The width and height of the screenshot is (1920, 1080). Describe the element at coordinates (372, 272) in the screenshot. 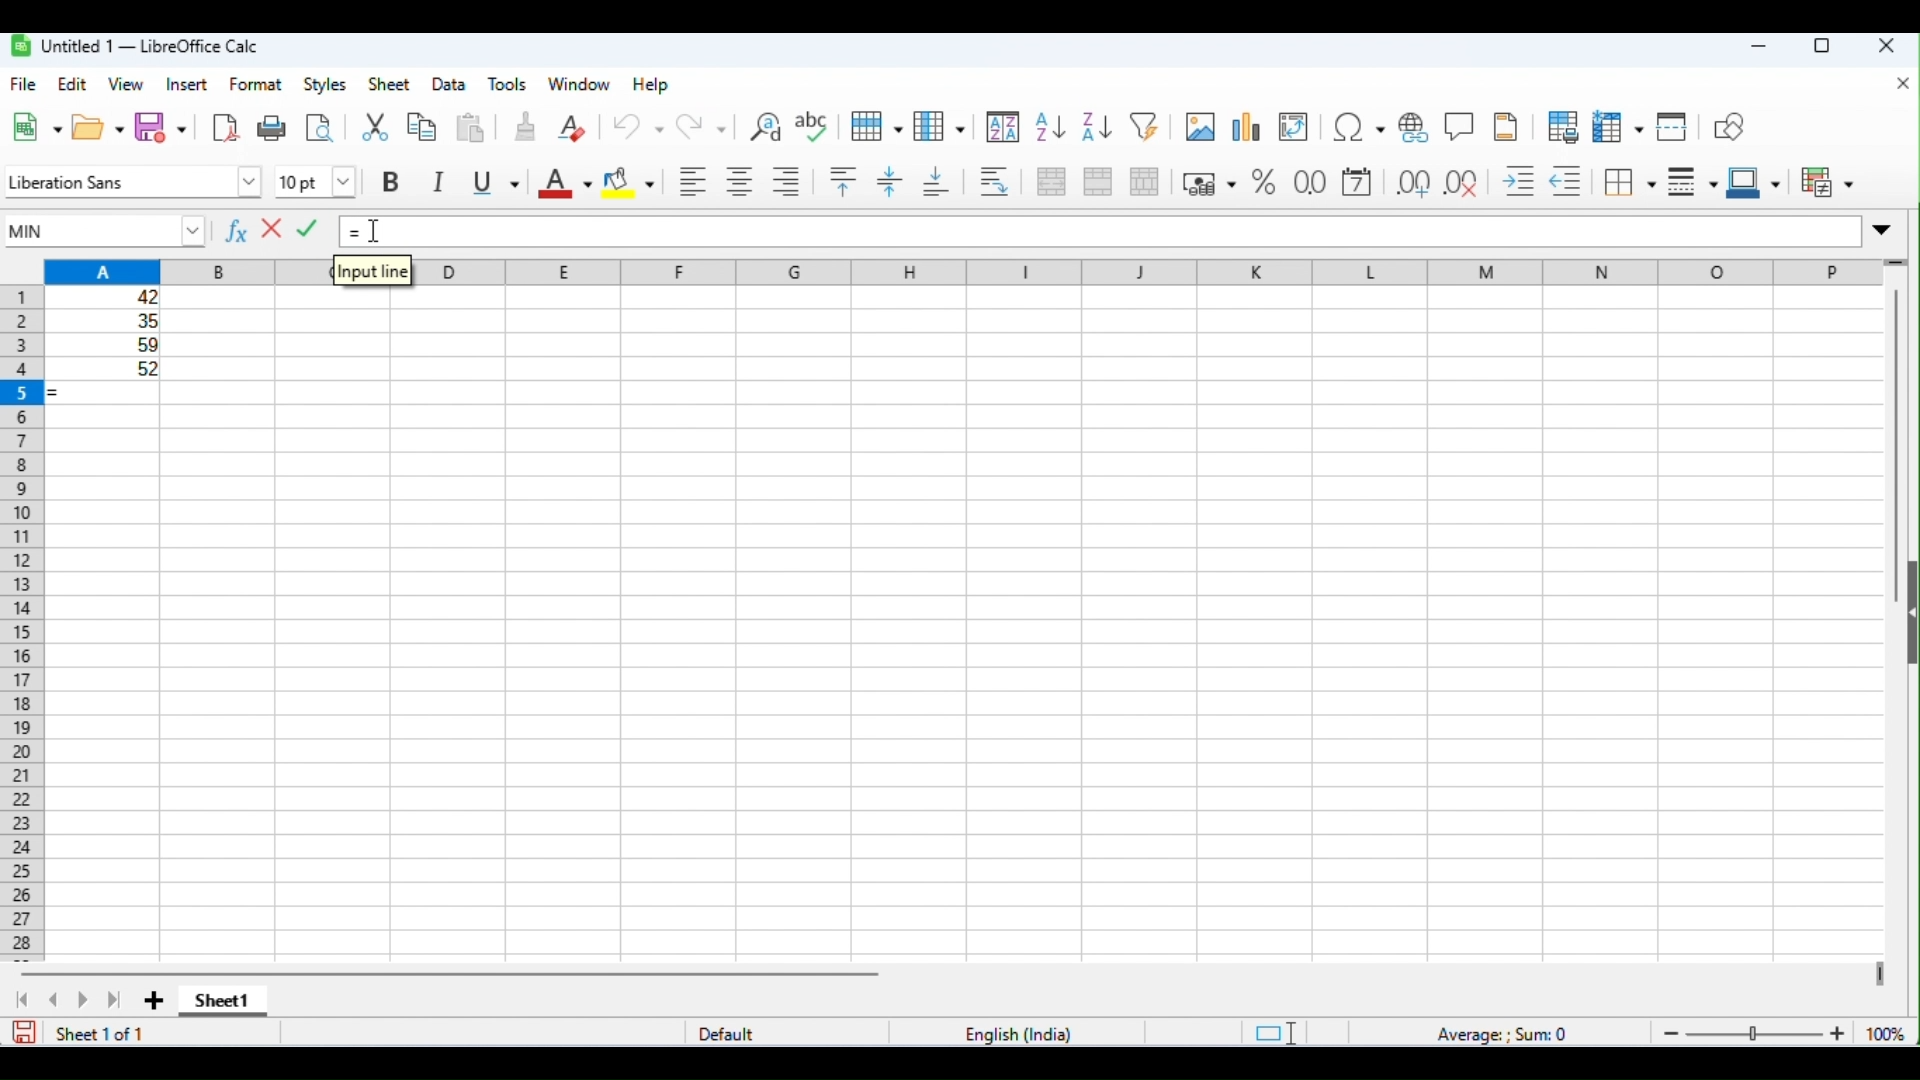

I see `input line` at that location.